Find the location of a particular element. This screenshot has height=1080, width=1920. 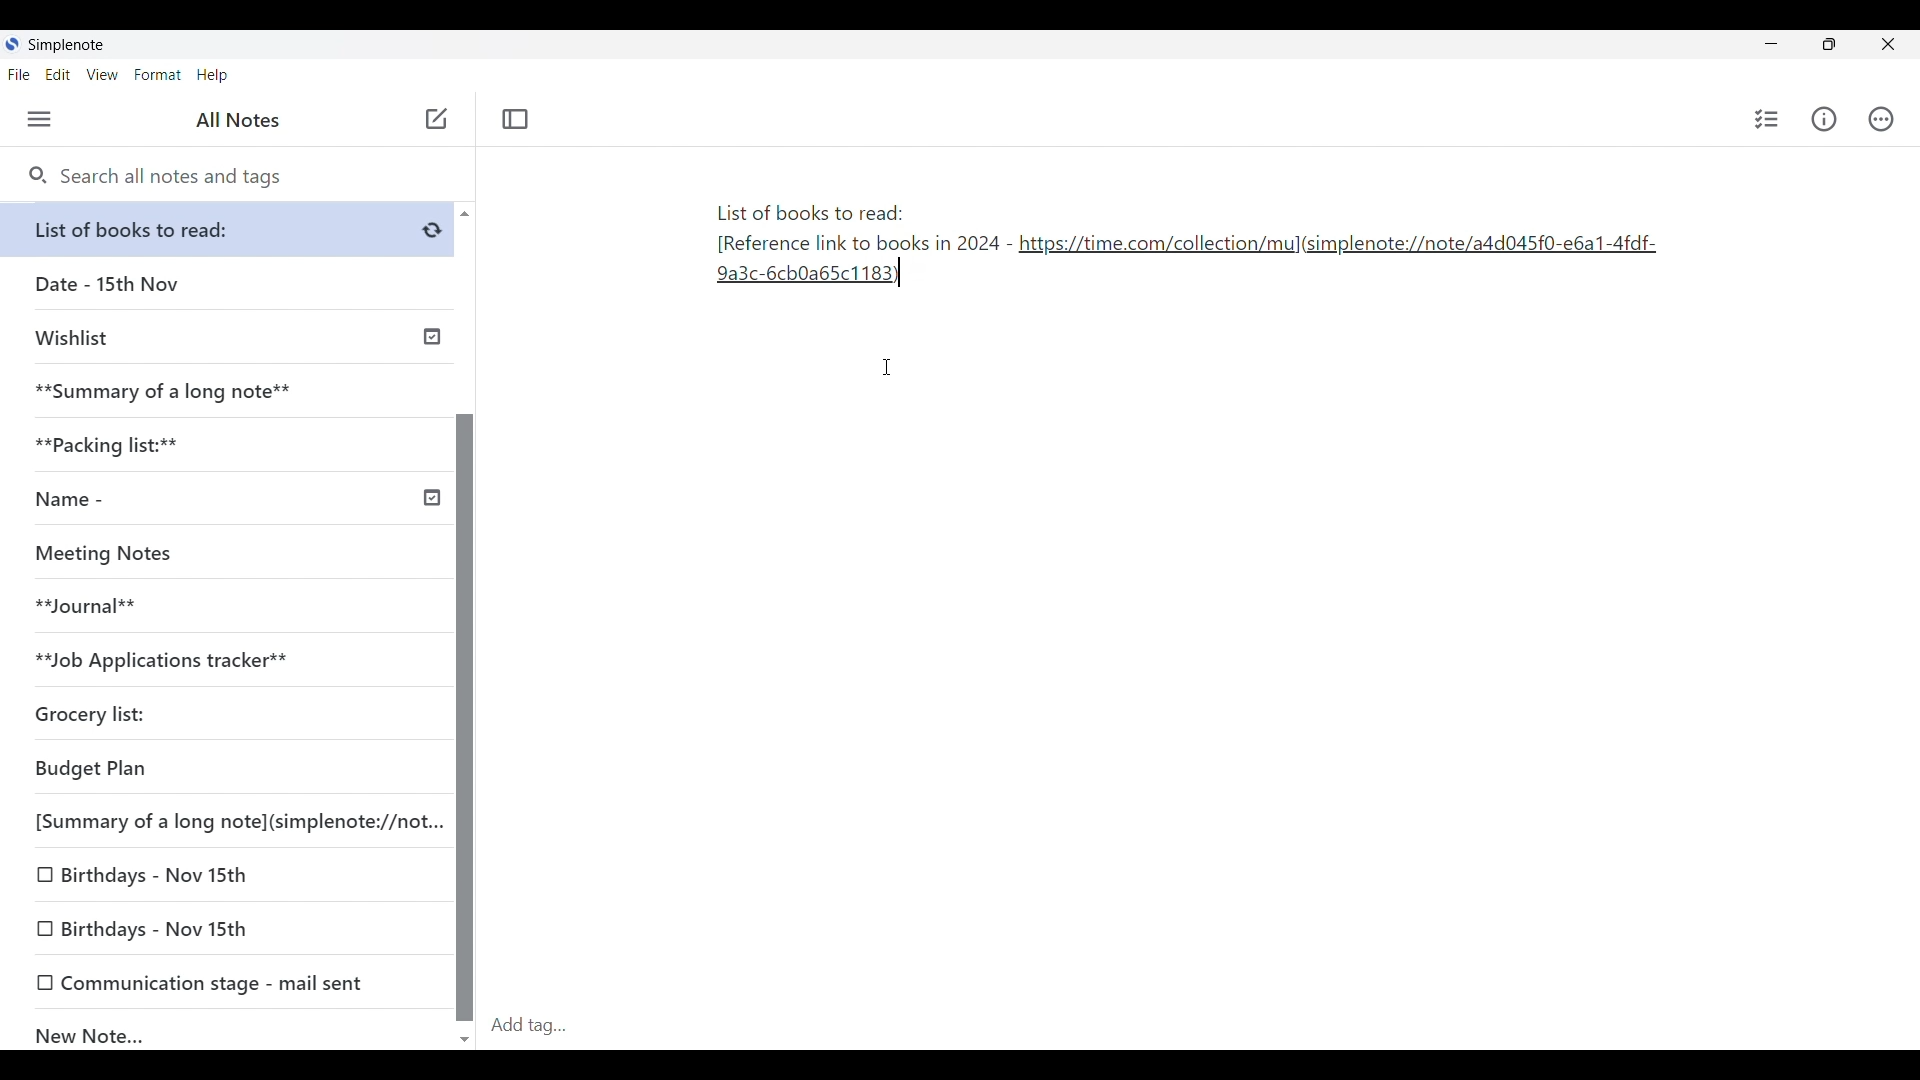

View is located at coordinates (103, 75).